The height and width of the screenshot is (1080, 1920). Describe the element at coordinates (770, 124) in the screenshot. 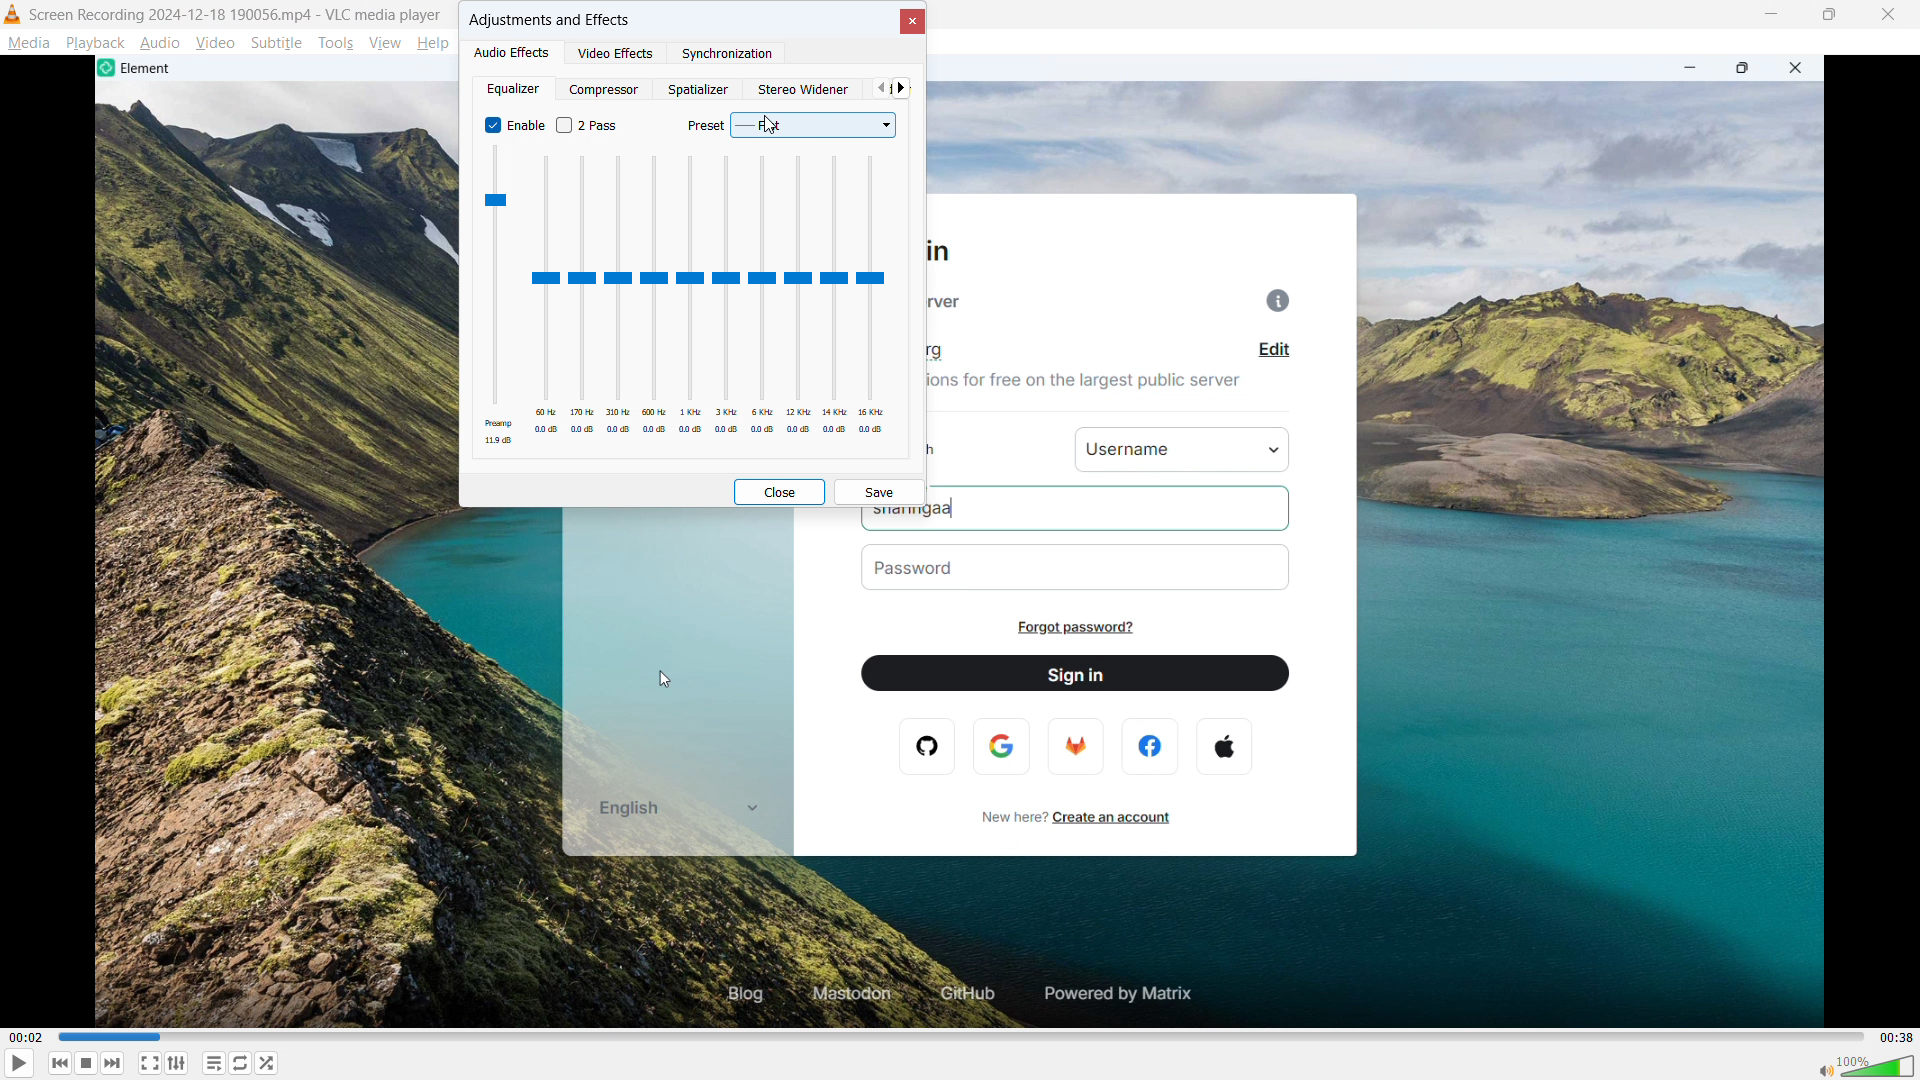

I see `Cursor` at that location.